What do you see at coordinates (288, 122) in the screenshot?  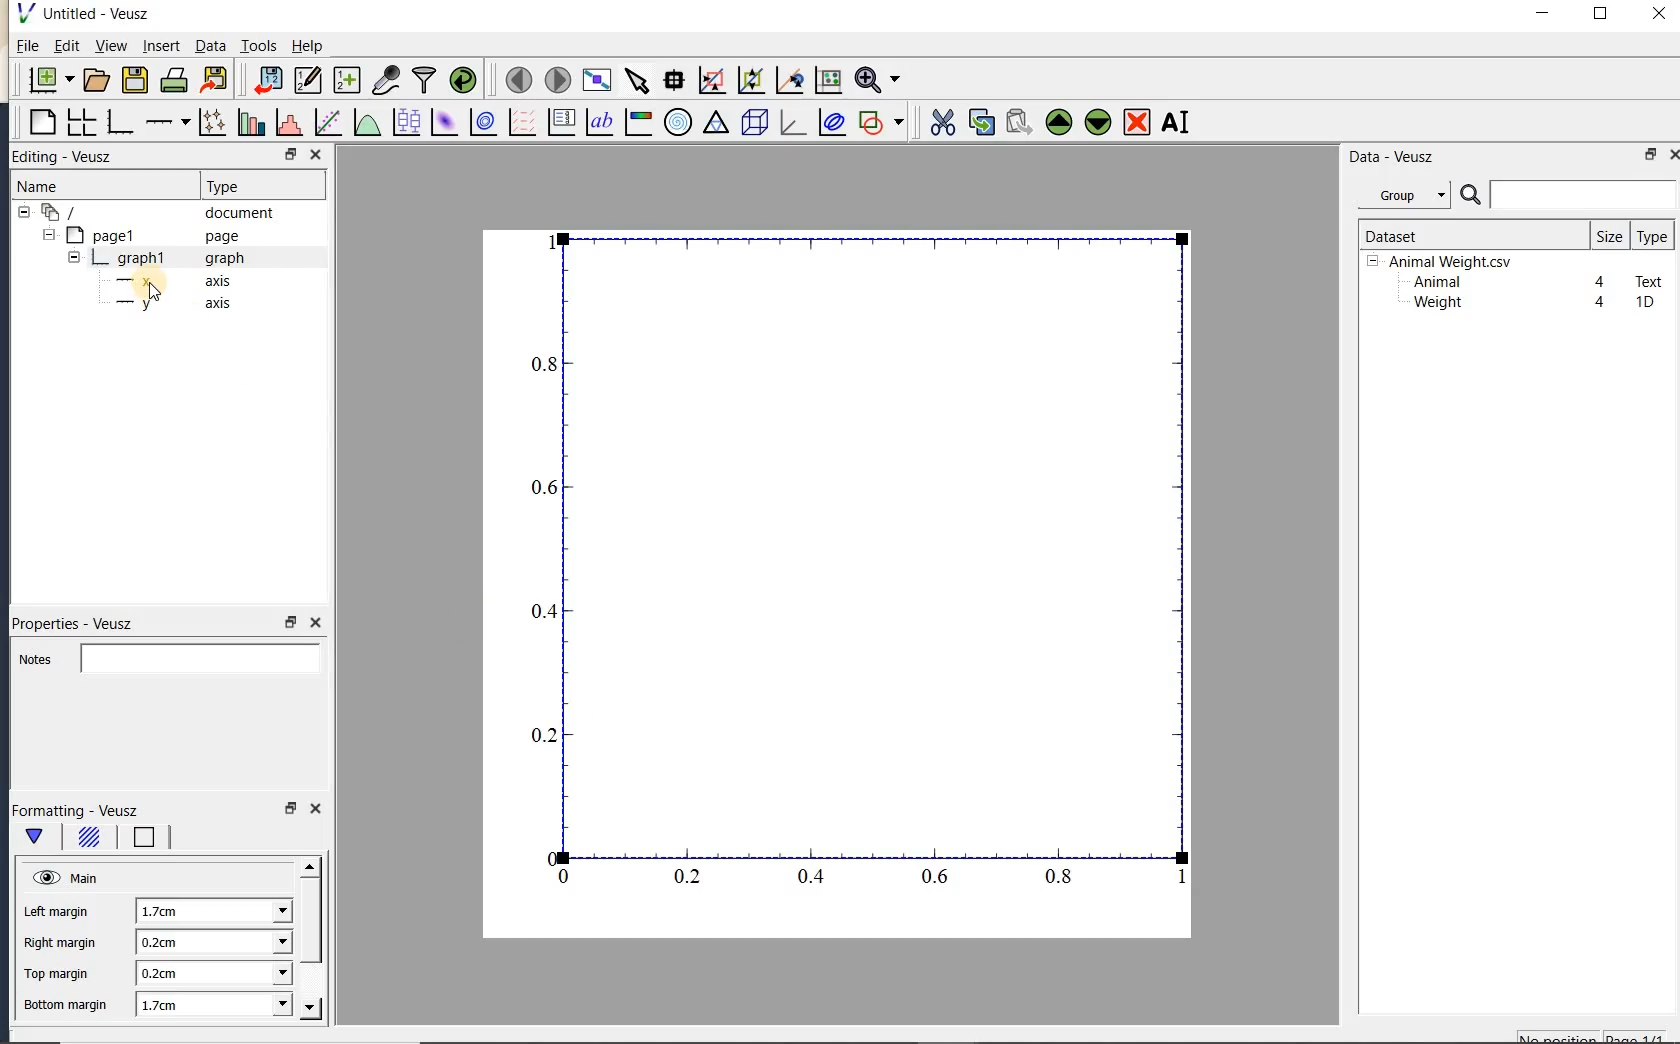 I see `histogram of a dataset` at bounding box center [288, 122].